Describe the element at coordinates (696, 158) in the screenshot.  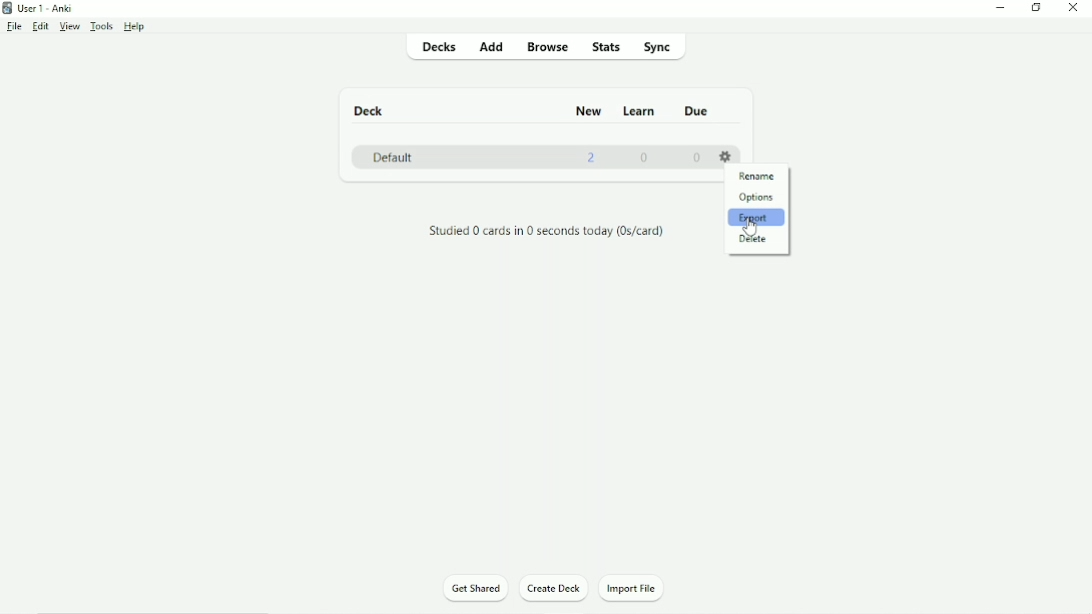
I see `0` at that location.